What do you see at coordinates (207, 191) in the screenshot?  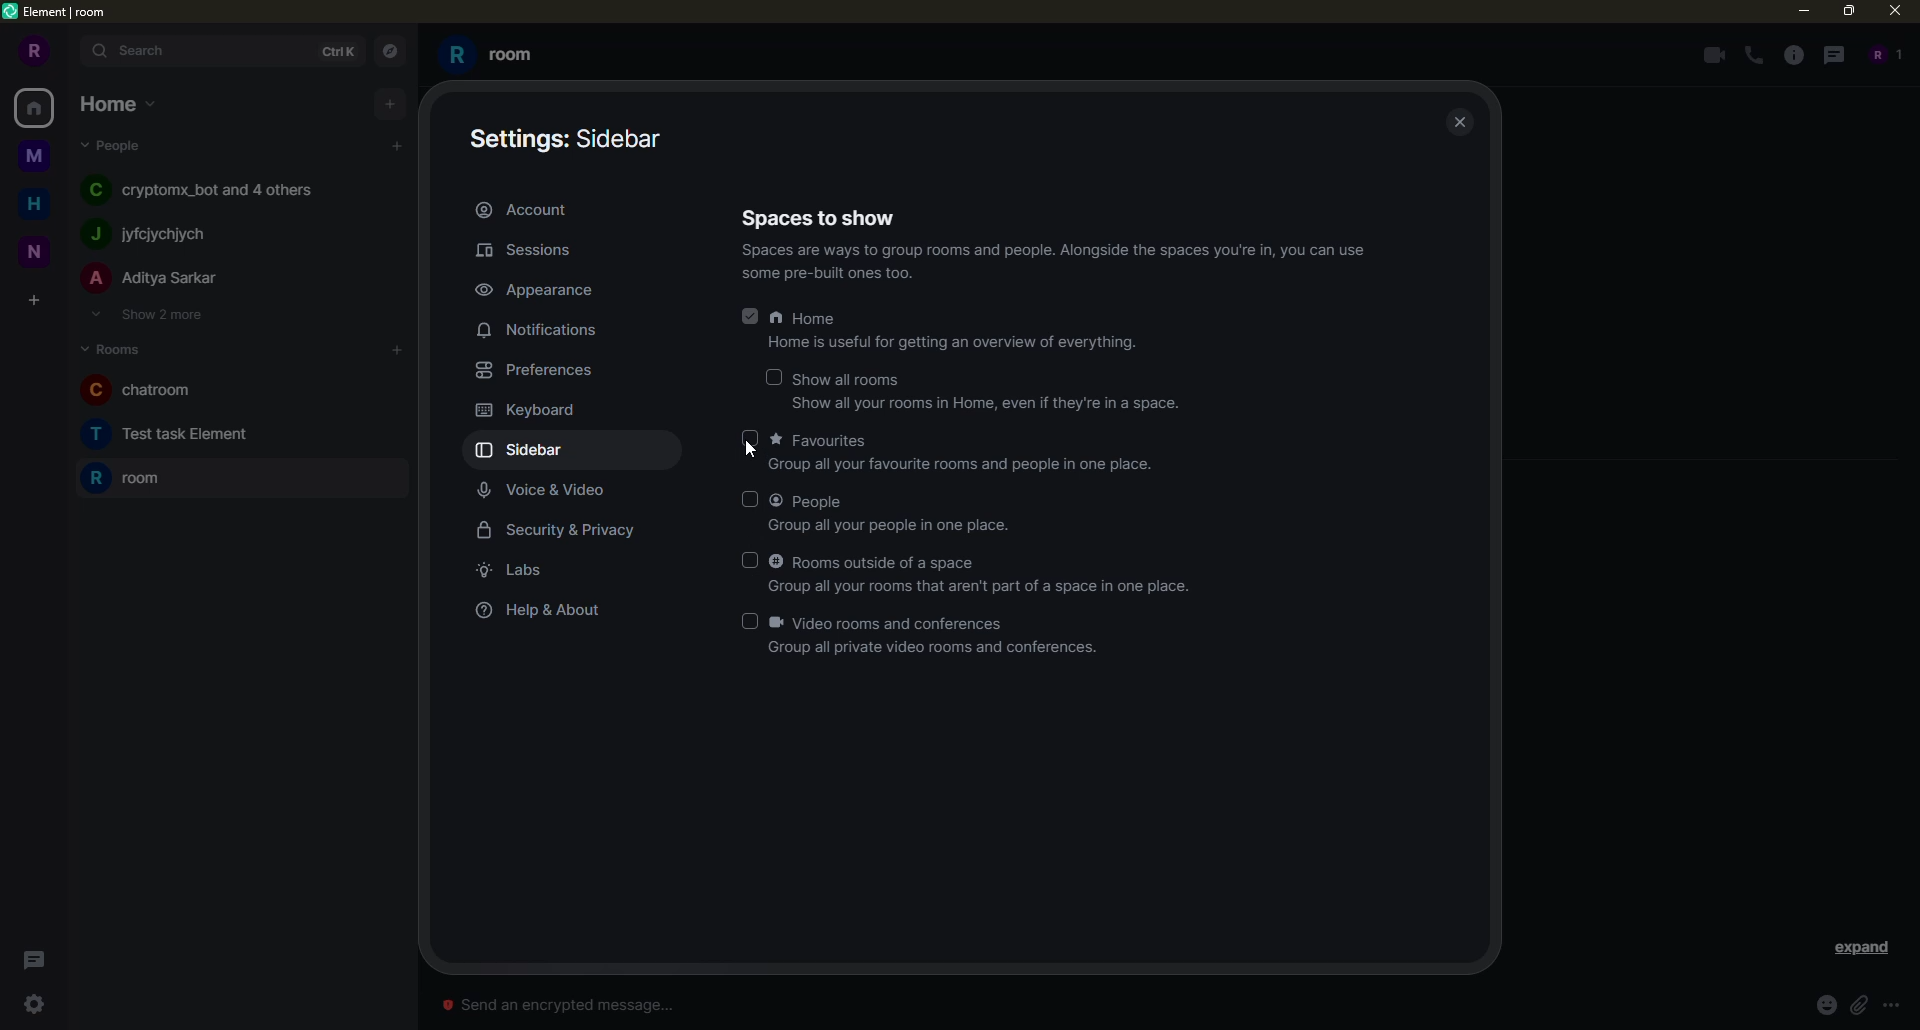 I see `C  cryptomx bot and 4 others` at bounding box center [207, 191].